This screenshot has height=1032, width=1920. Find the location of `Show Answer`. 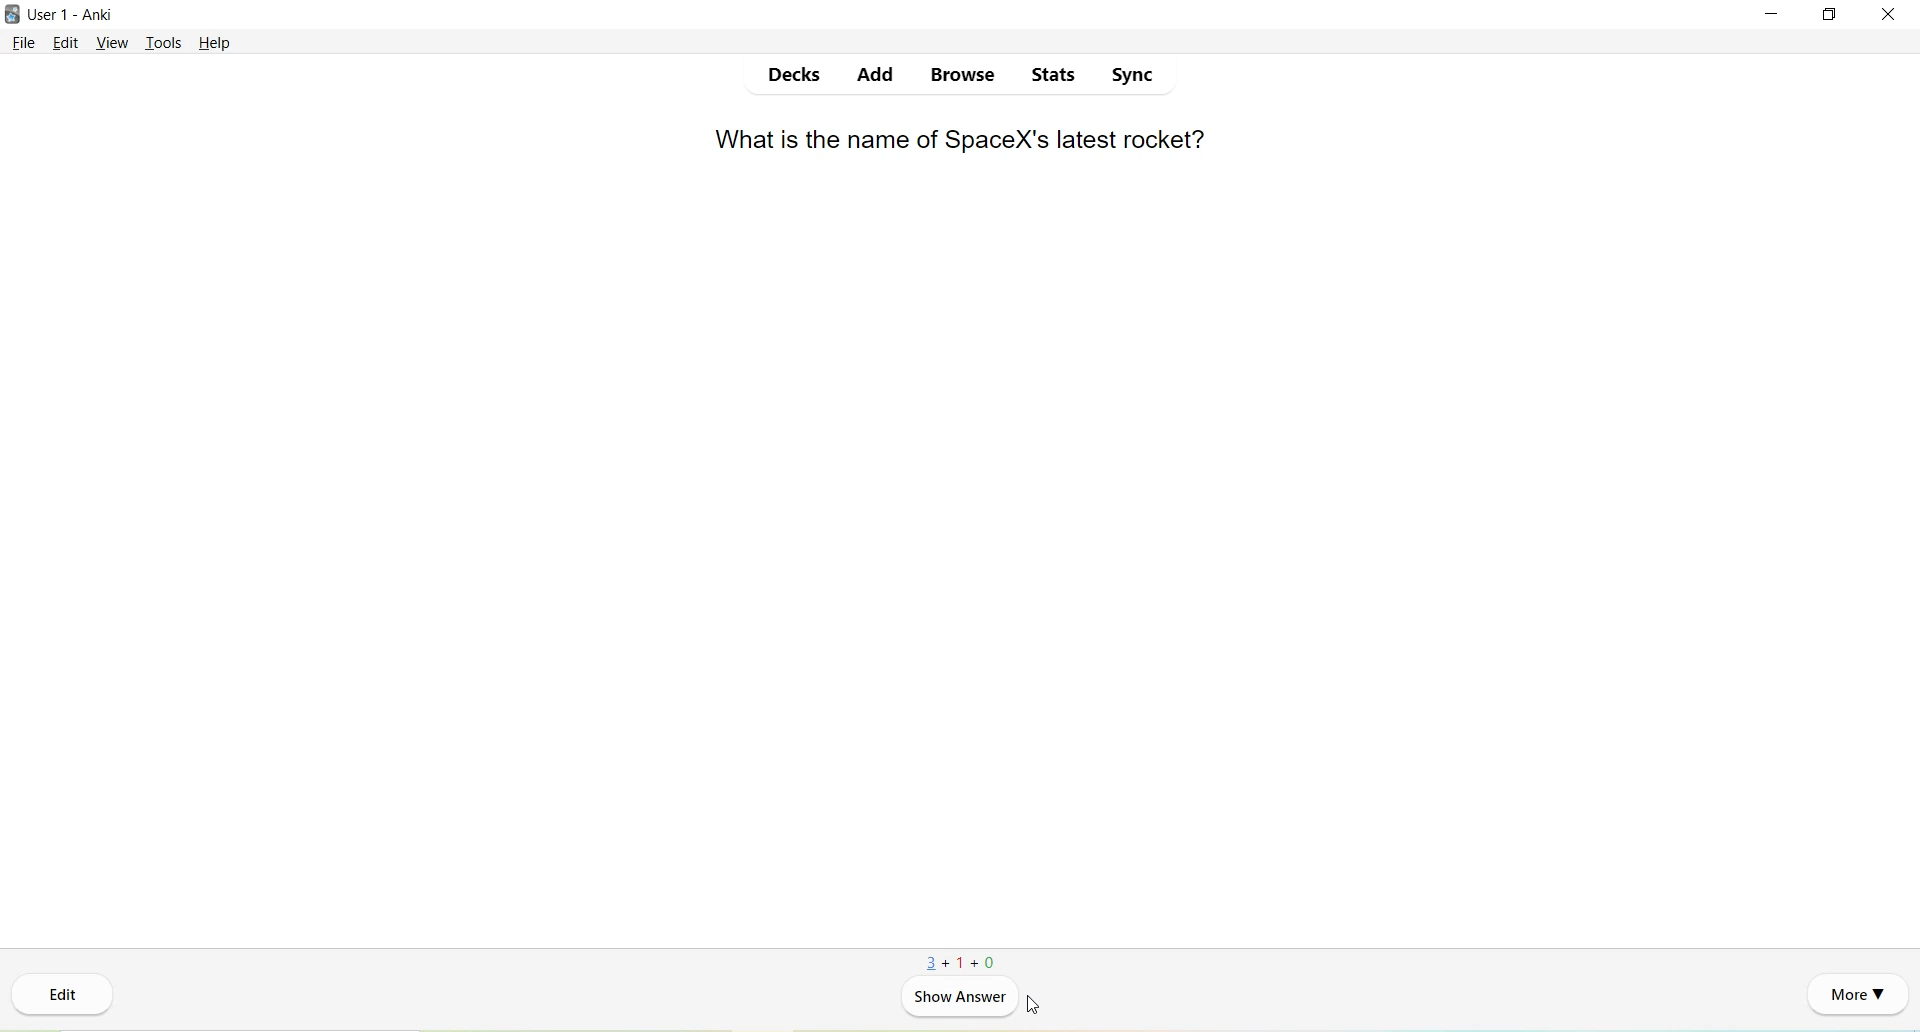

Show Answer is located at coordinates (960, 1000).